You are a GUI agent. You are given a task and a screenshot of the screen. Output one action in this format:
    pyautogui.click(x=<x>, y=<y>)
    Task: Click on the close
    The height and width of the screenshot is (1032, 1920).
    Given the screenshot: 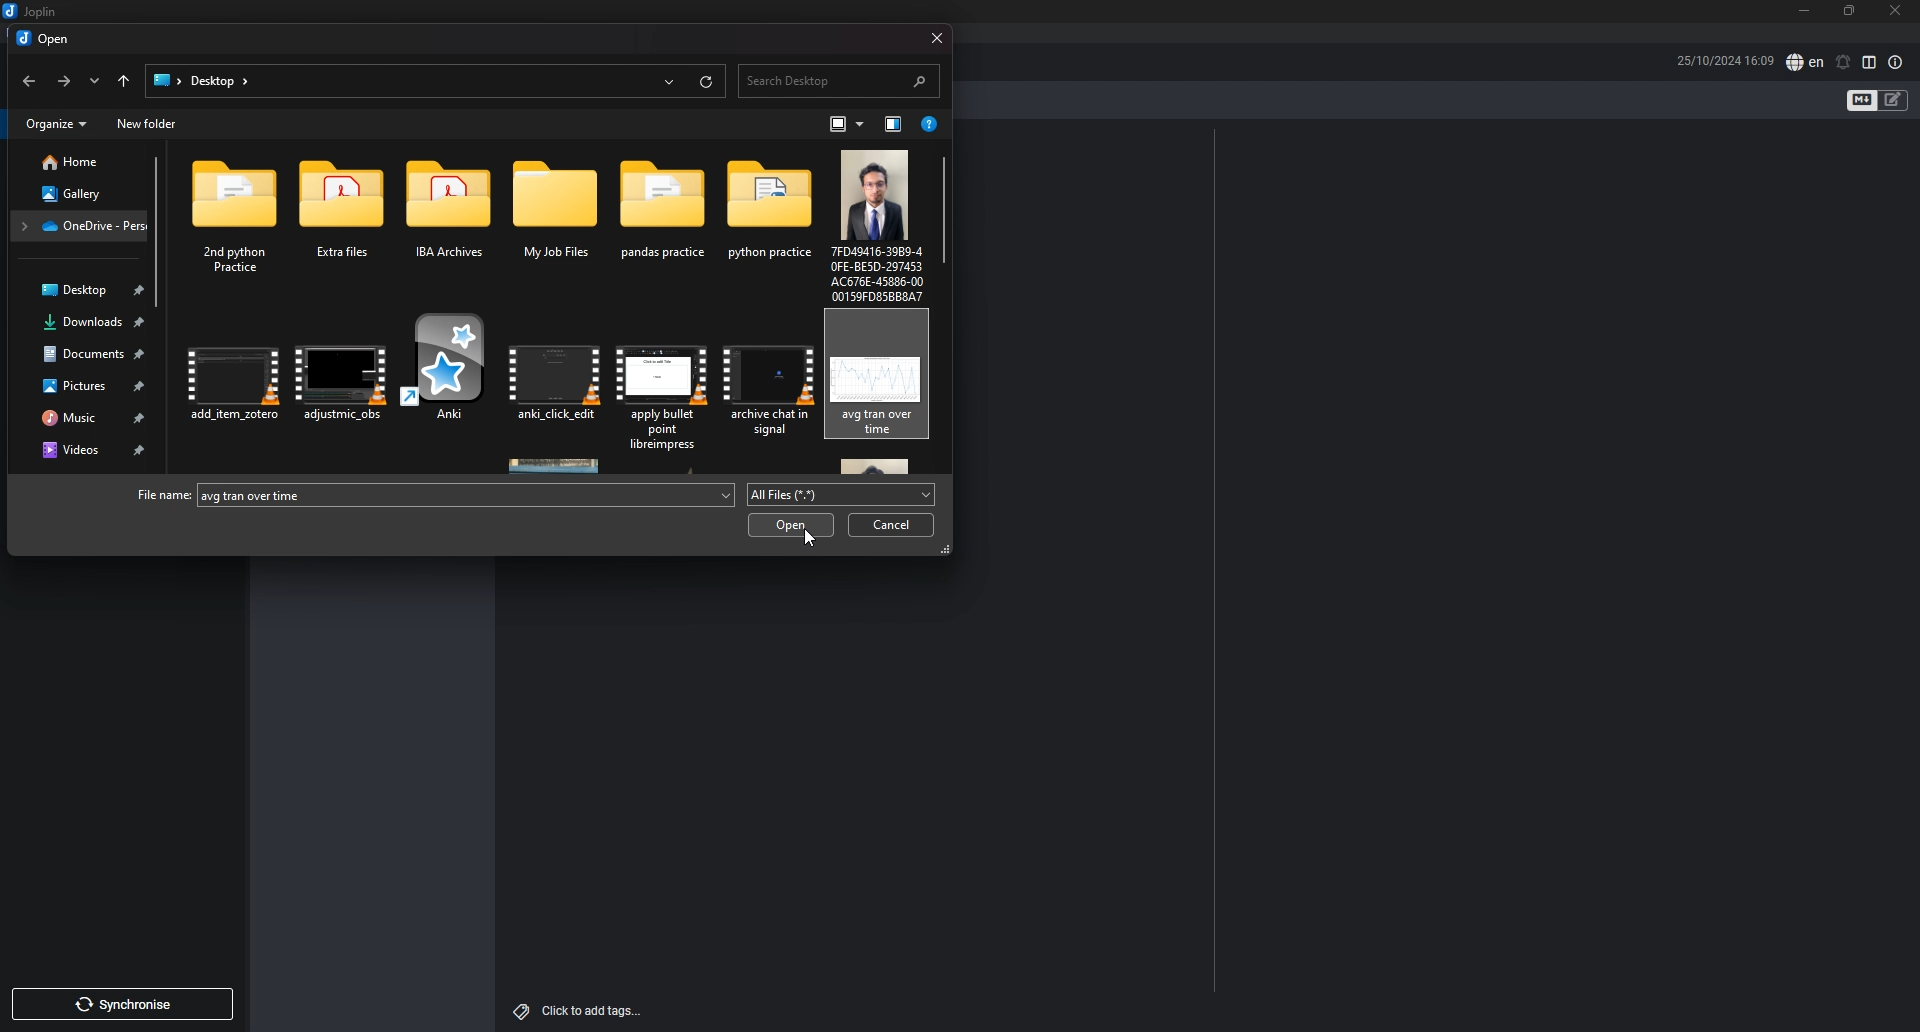 What is the action you would take?
    pyautogui.click(x=1896, y=11)
    